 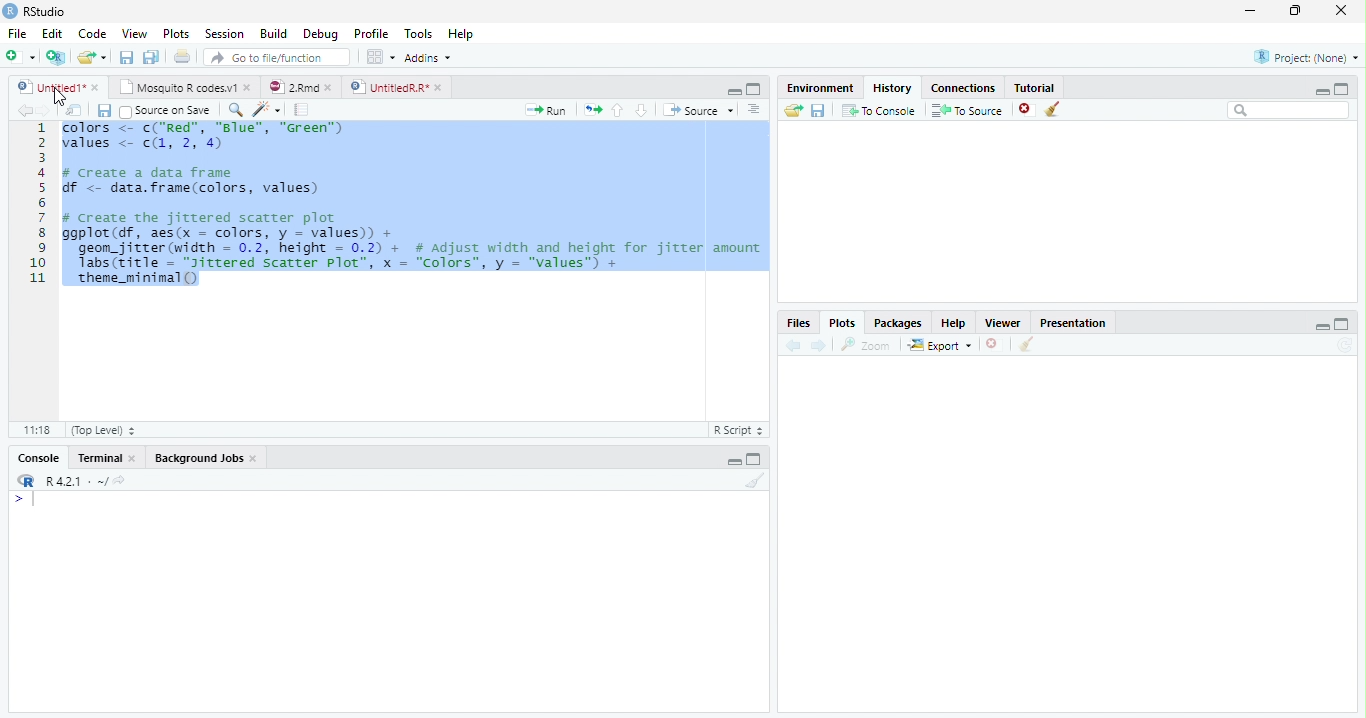 What do you see at coordinates (177, 33) in the screenshot?
I see `Plots` at bounding box center [177, 33].